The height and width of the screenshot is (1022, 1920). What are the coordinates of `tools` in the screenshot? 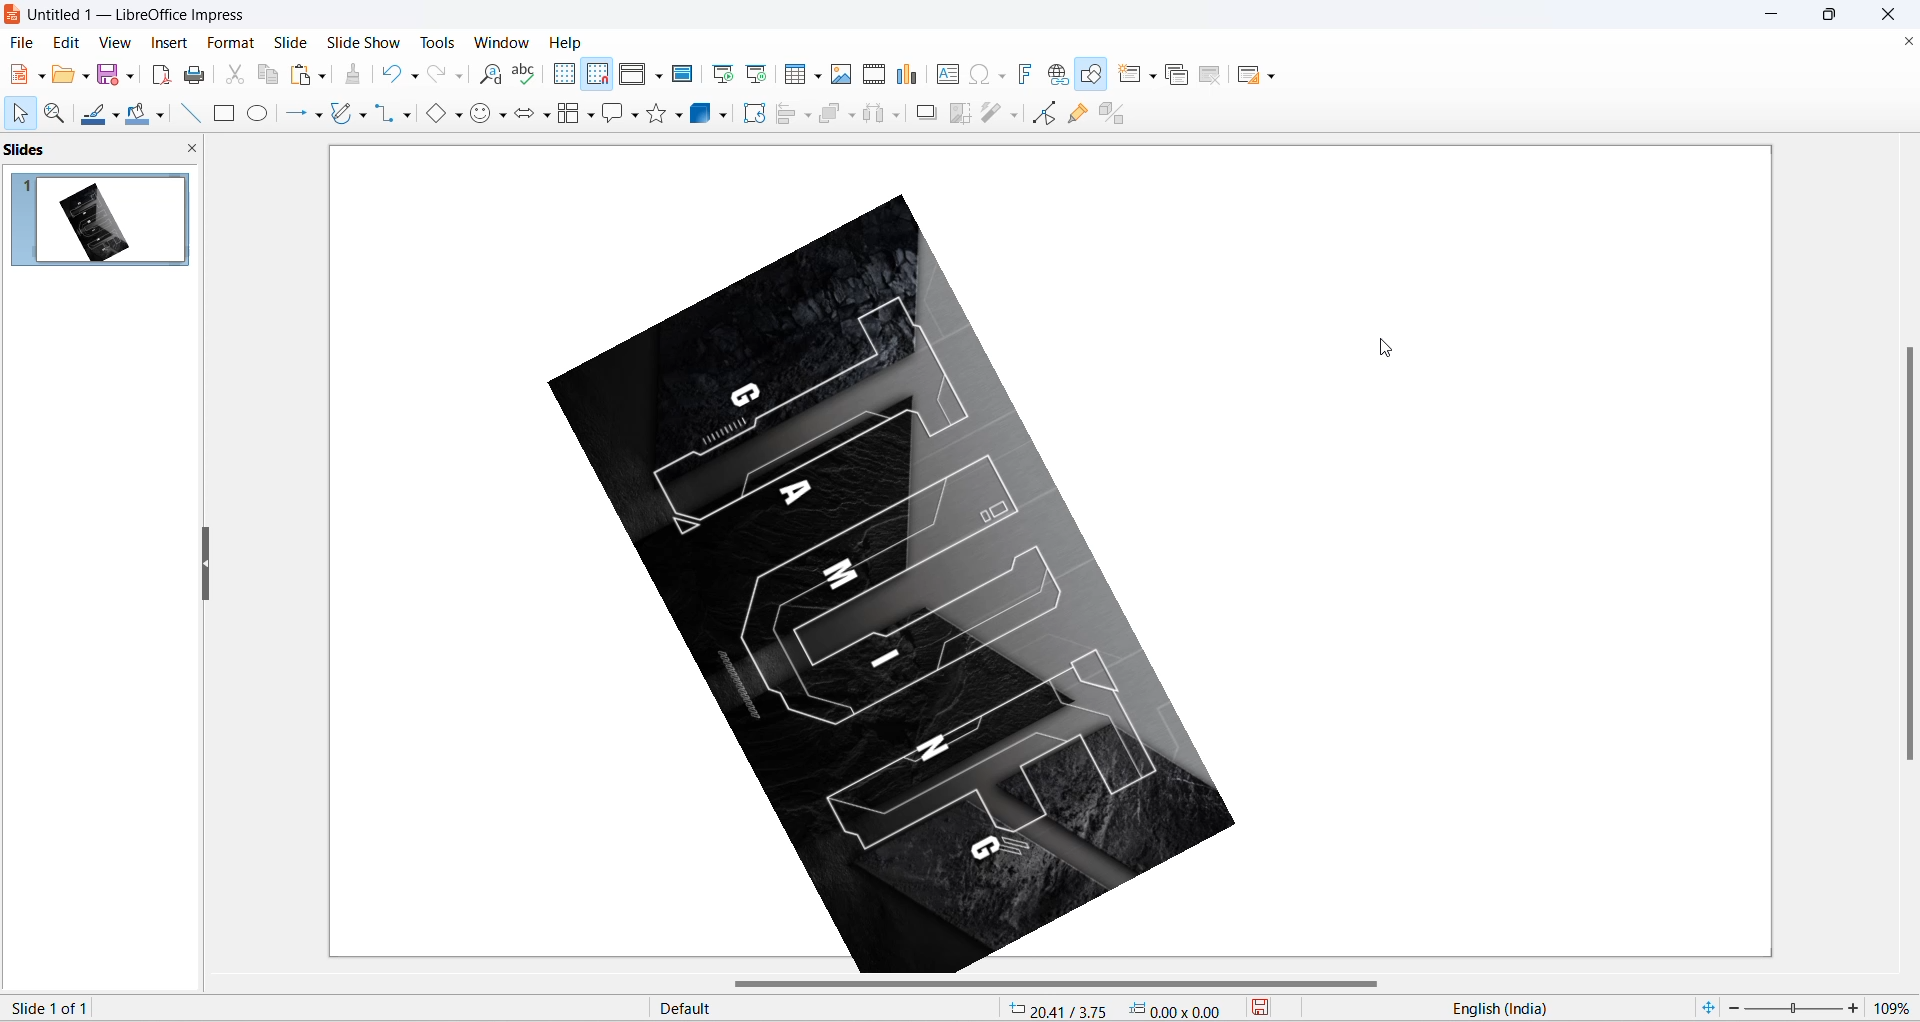 It's located at (445, 42).